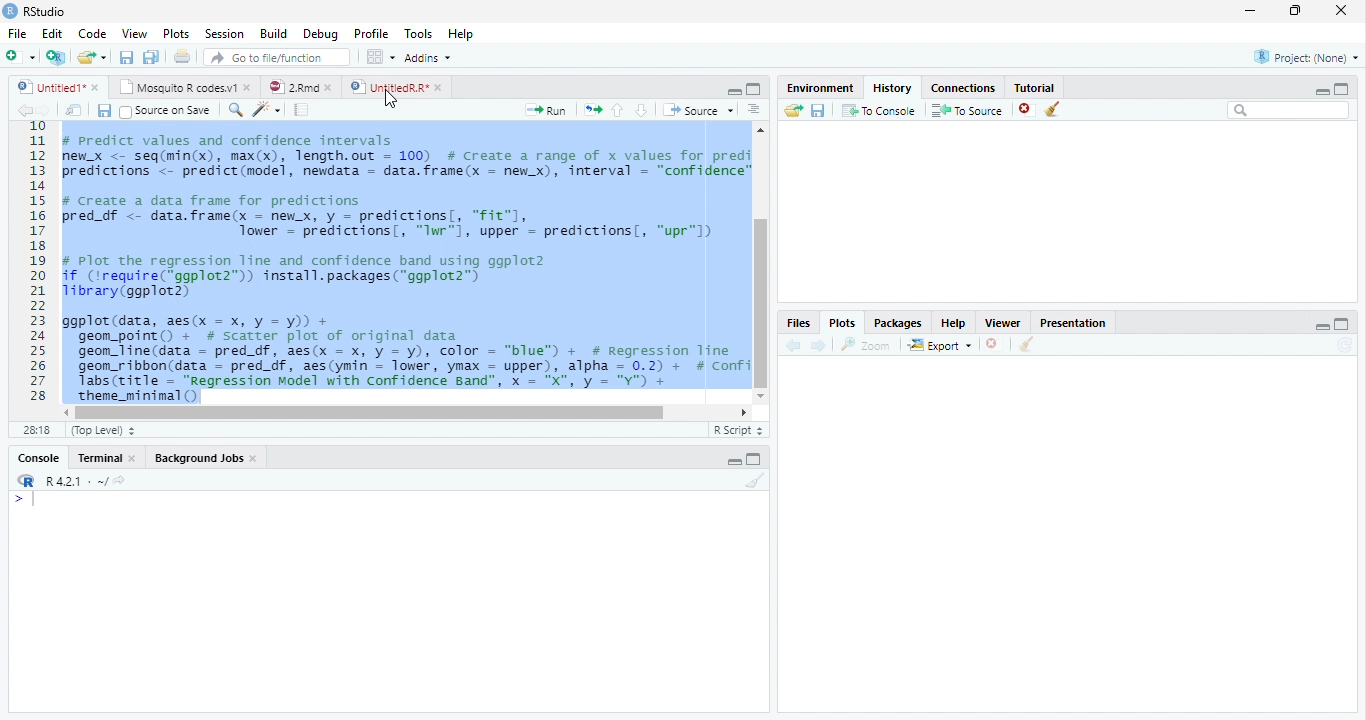 The image size is (1366, 720). Describe the element at coordinates (20, 57) in the screenshot. I see `New file` at that location.